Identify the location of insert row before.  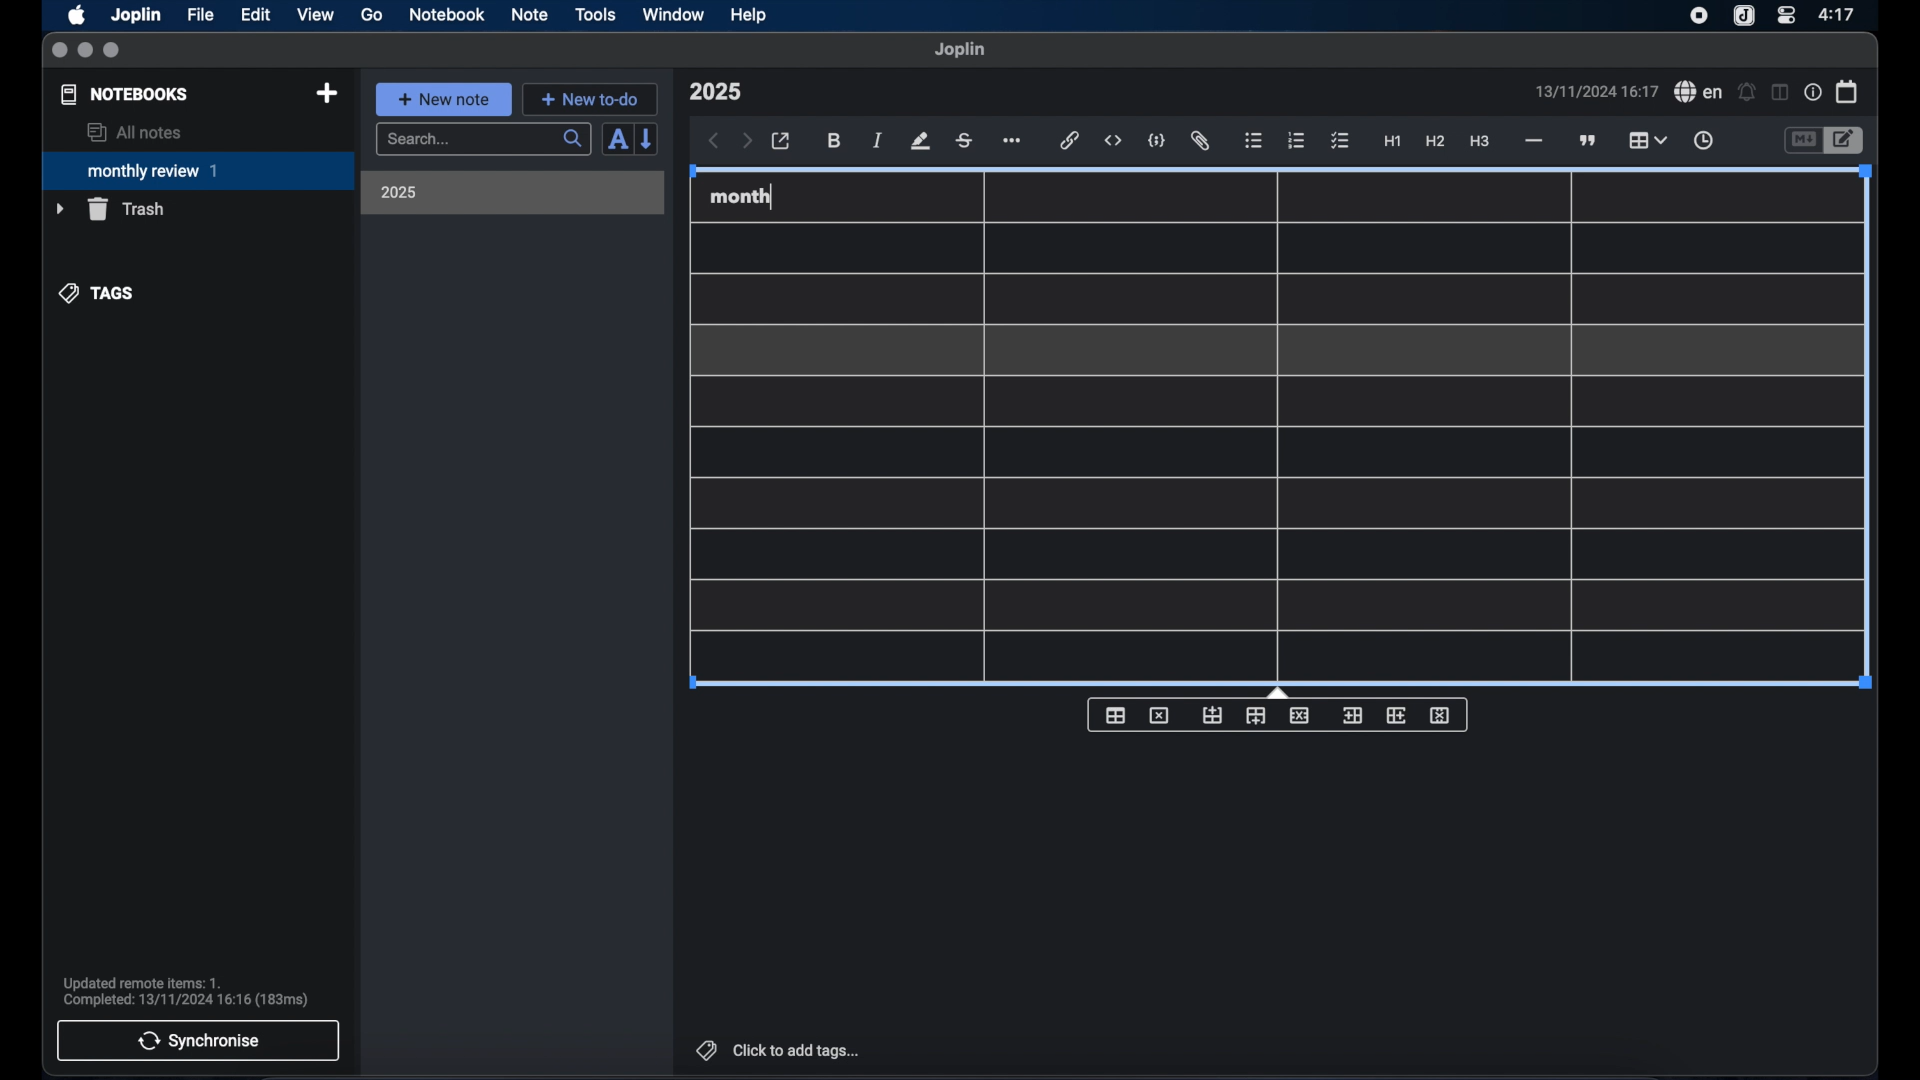
(1213, 716).